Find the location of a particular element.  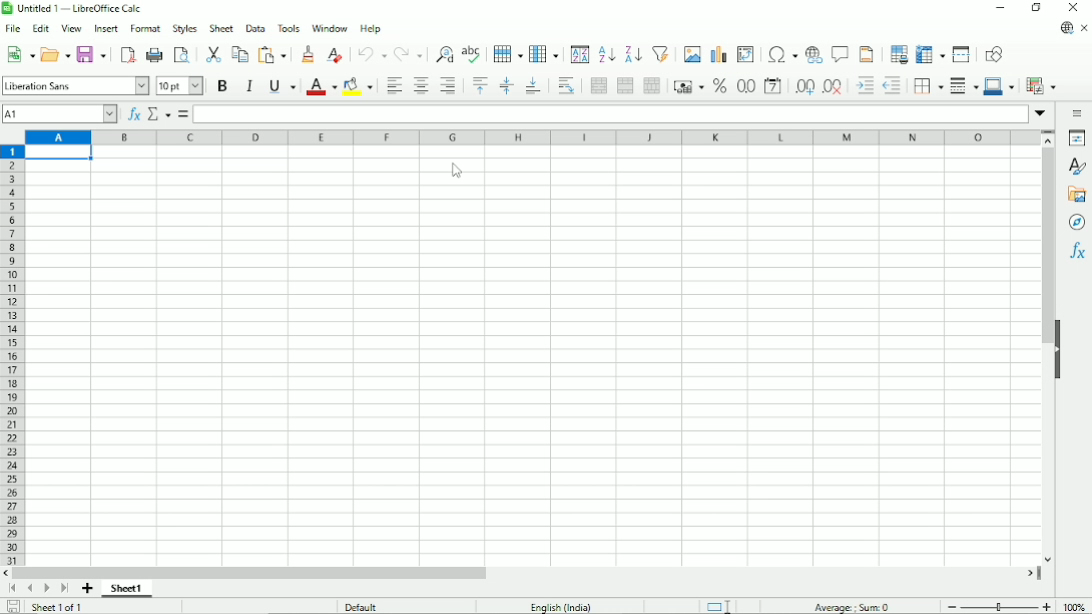

Styles is located at coordinates (1076, 167).